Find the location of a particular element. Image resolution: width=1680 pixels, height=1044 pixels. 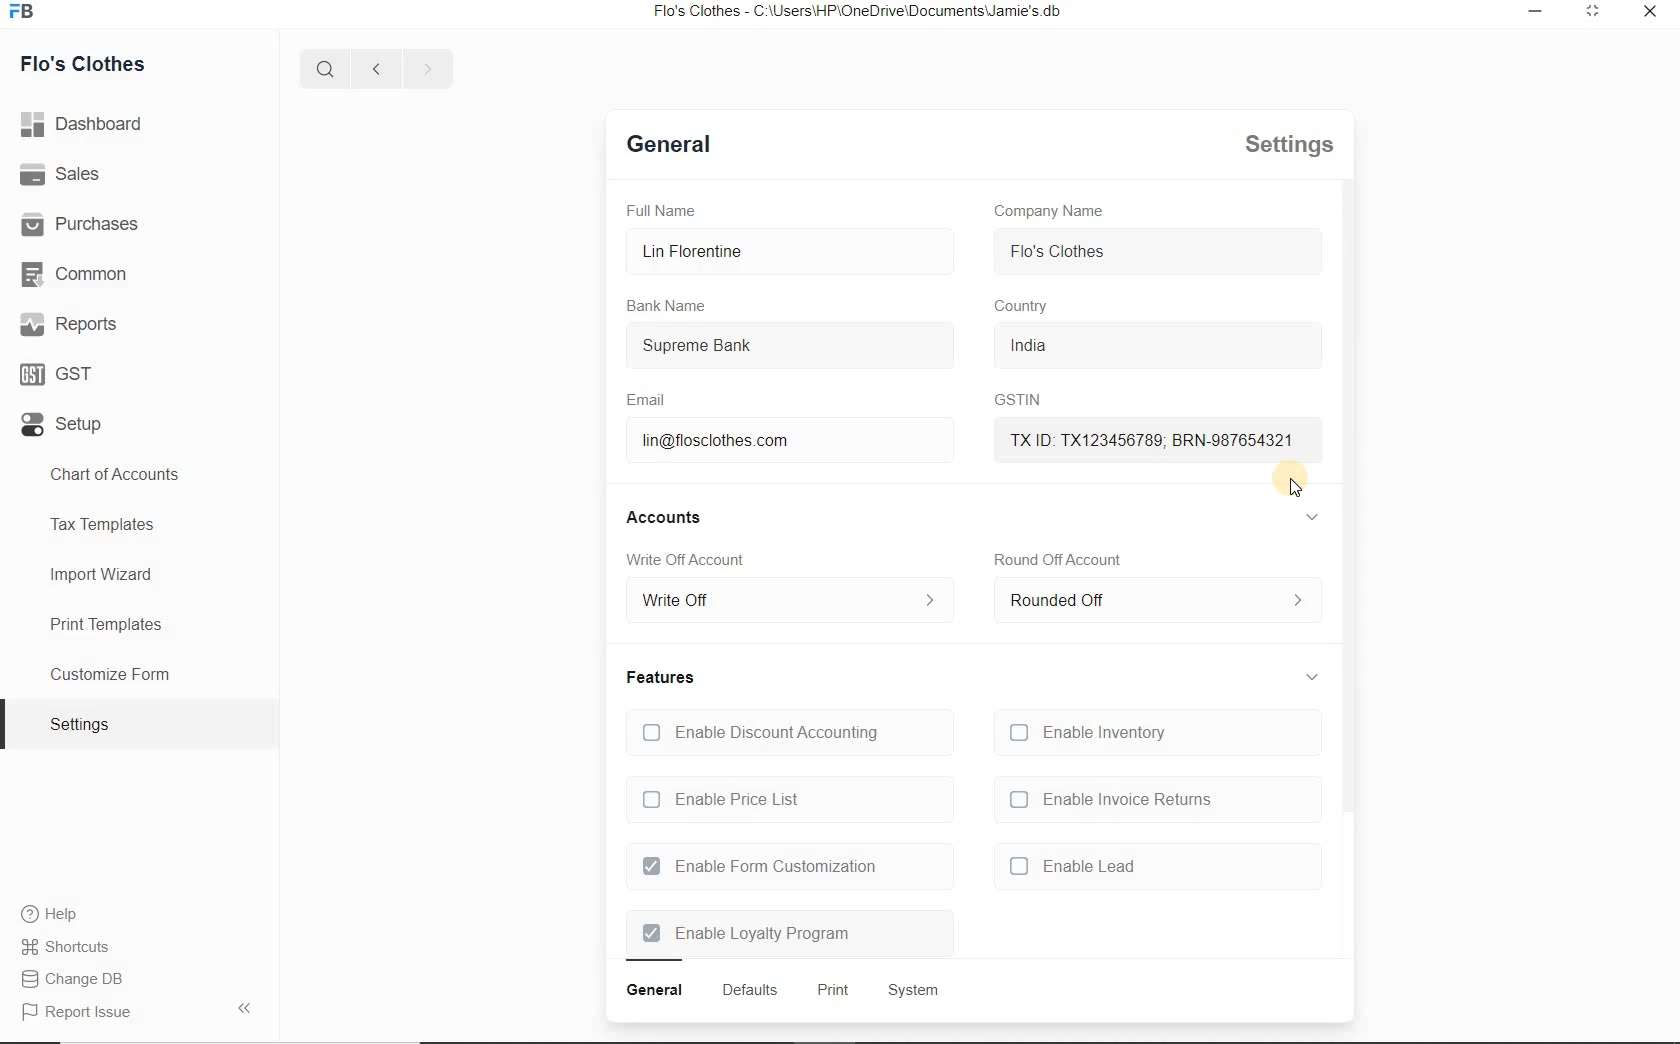

india is located at coordinates (1055, 345).